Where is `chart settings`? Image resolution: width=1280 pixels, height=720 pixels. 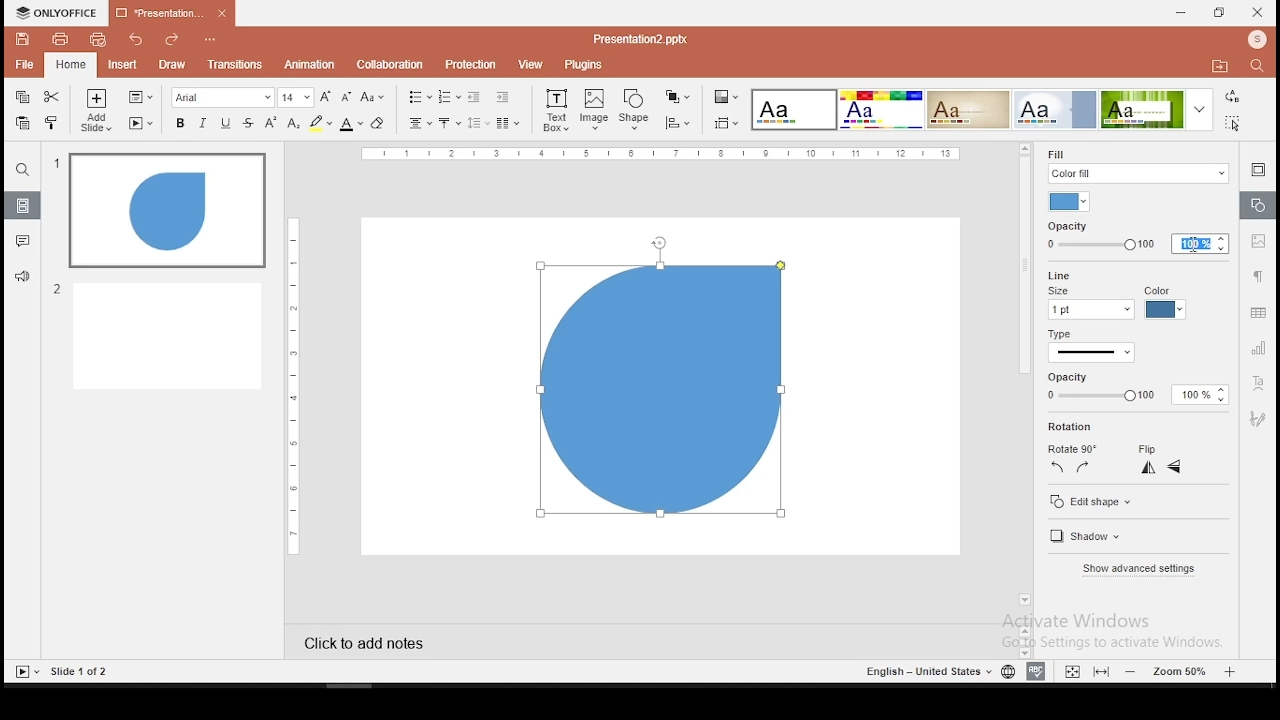
chart settings is located at coordinates (1257, 349).